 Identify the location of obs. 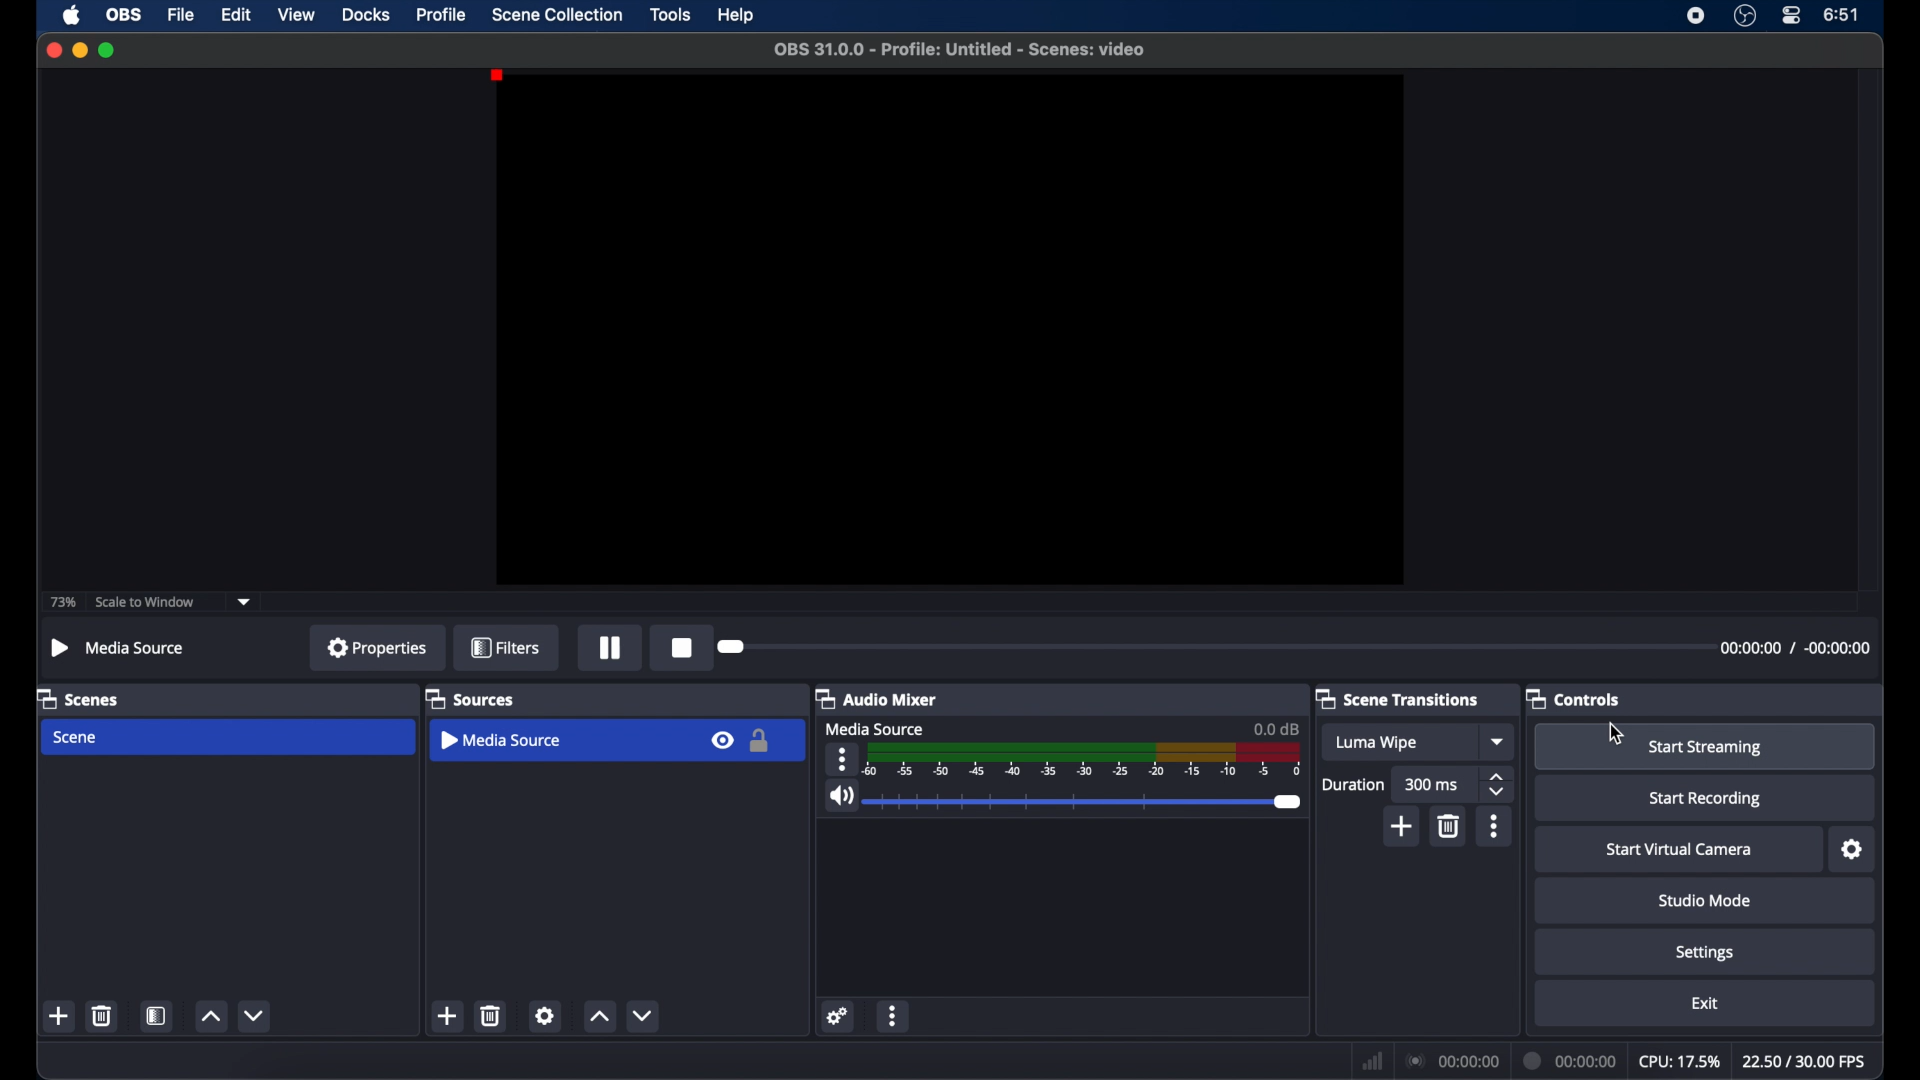
(126, 16).